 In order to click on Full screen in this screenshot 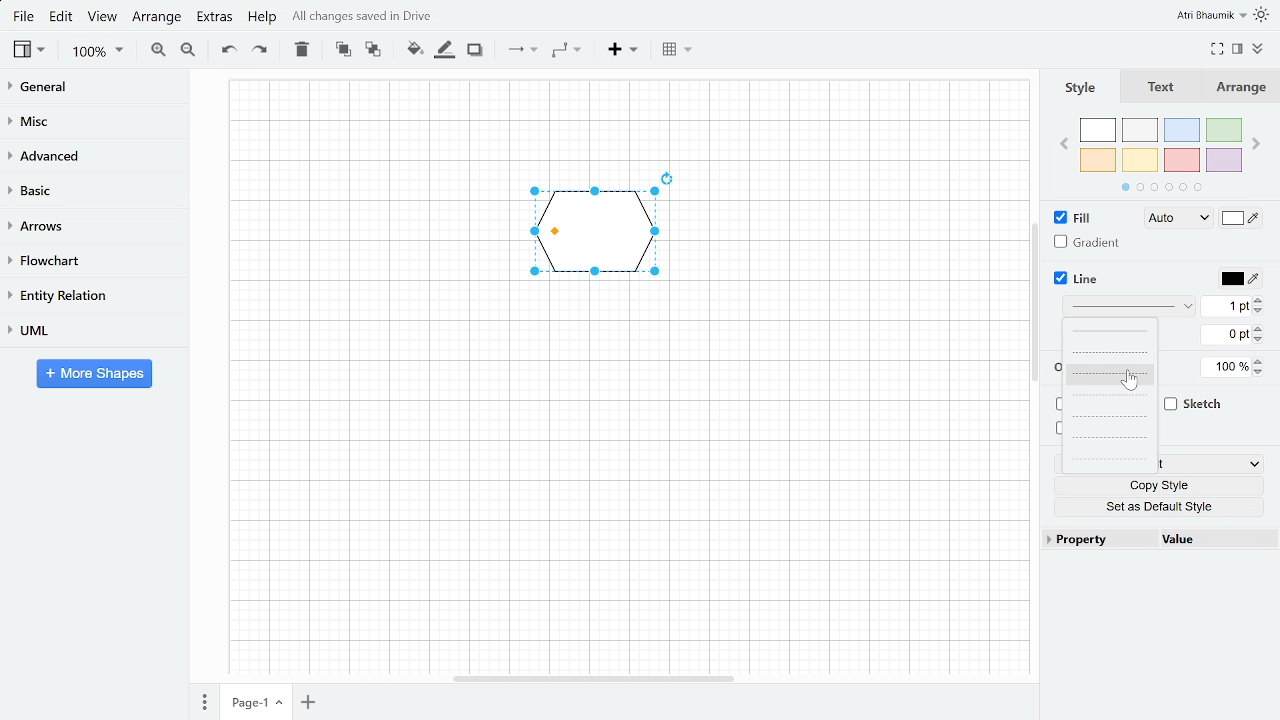, I will do `click(1216, 48)`.